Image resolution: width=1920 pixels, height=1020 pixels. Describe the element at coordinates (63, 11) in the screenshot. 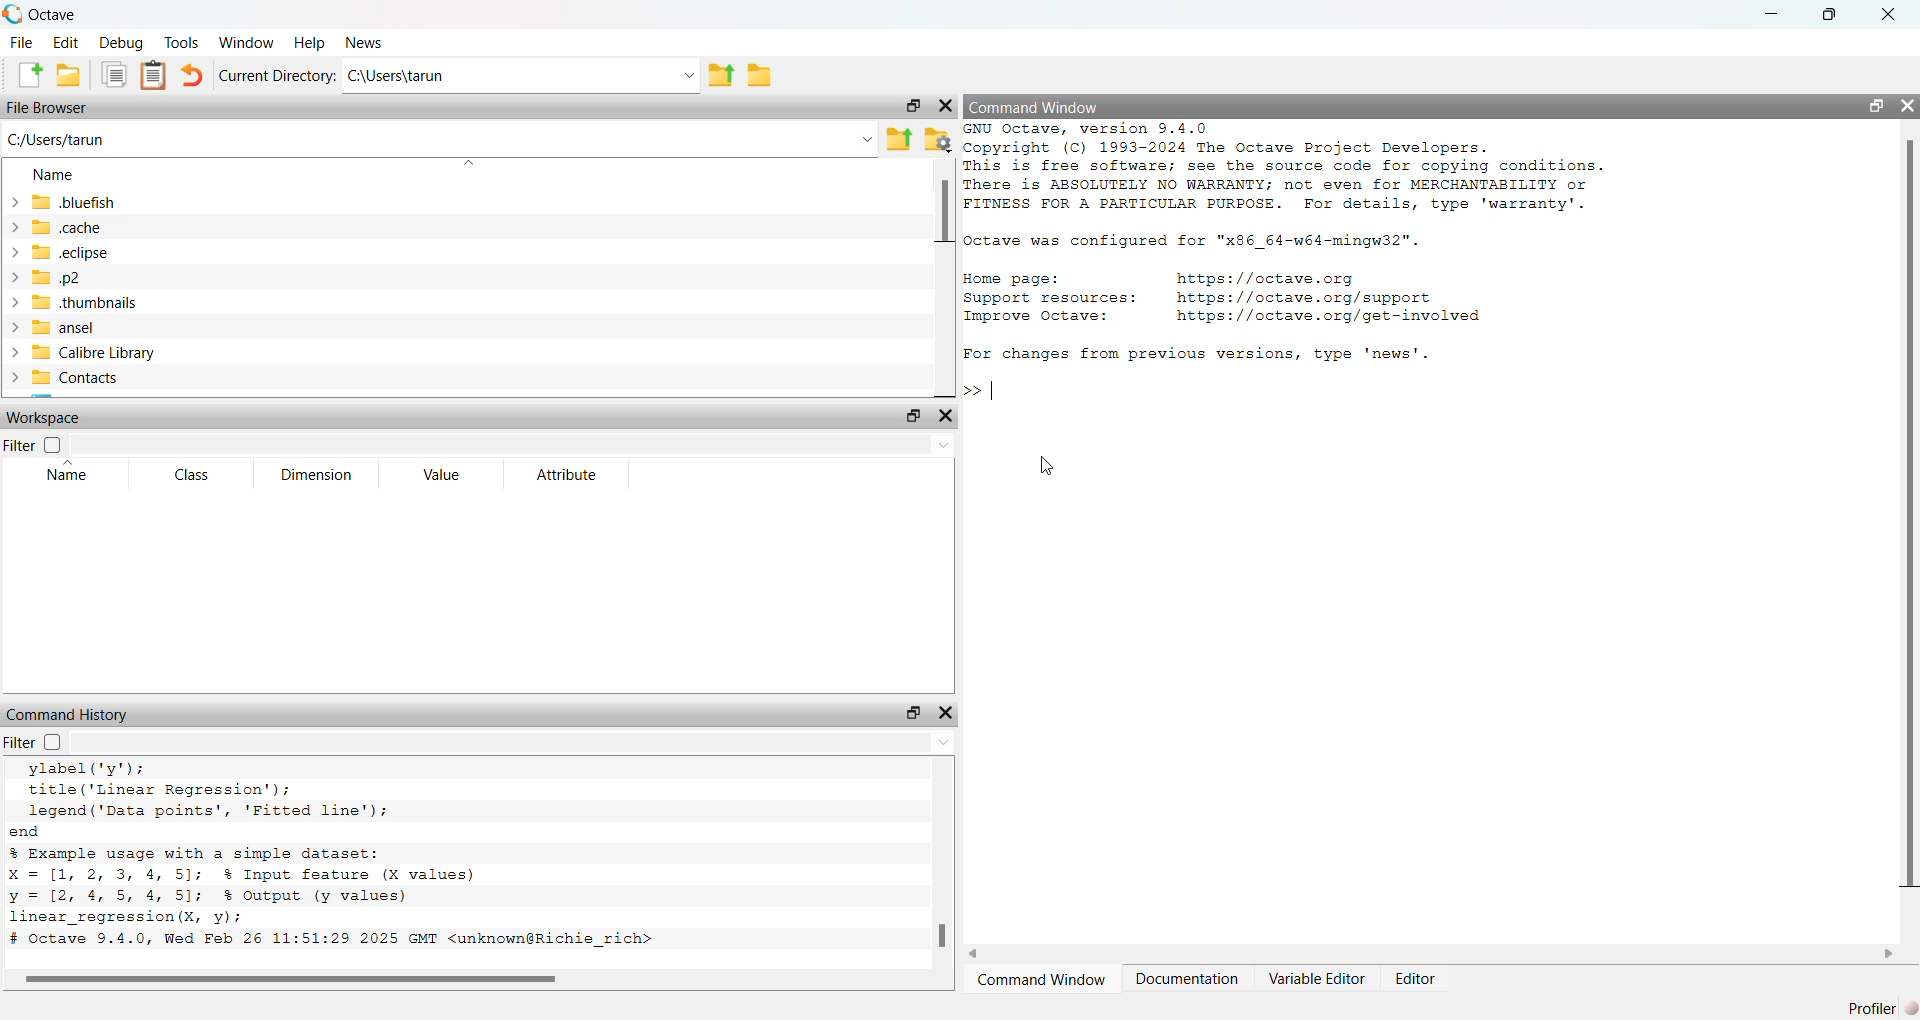

I see `octave` at that location.